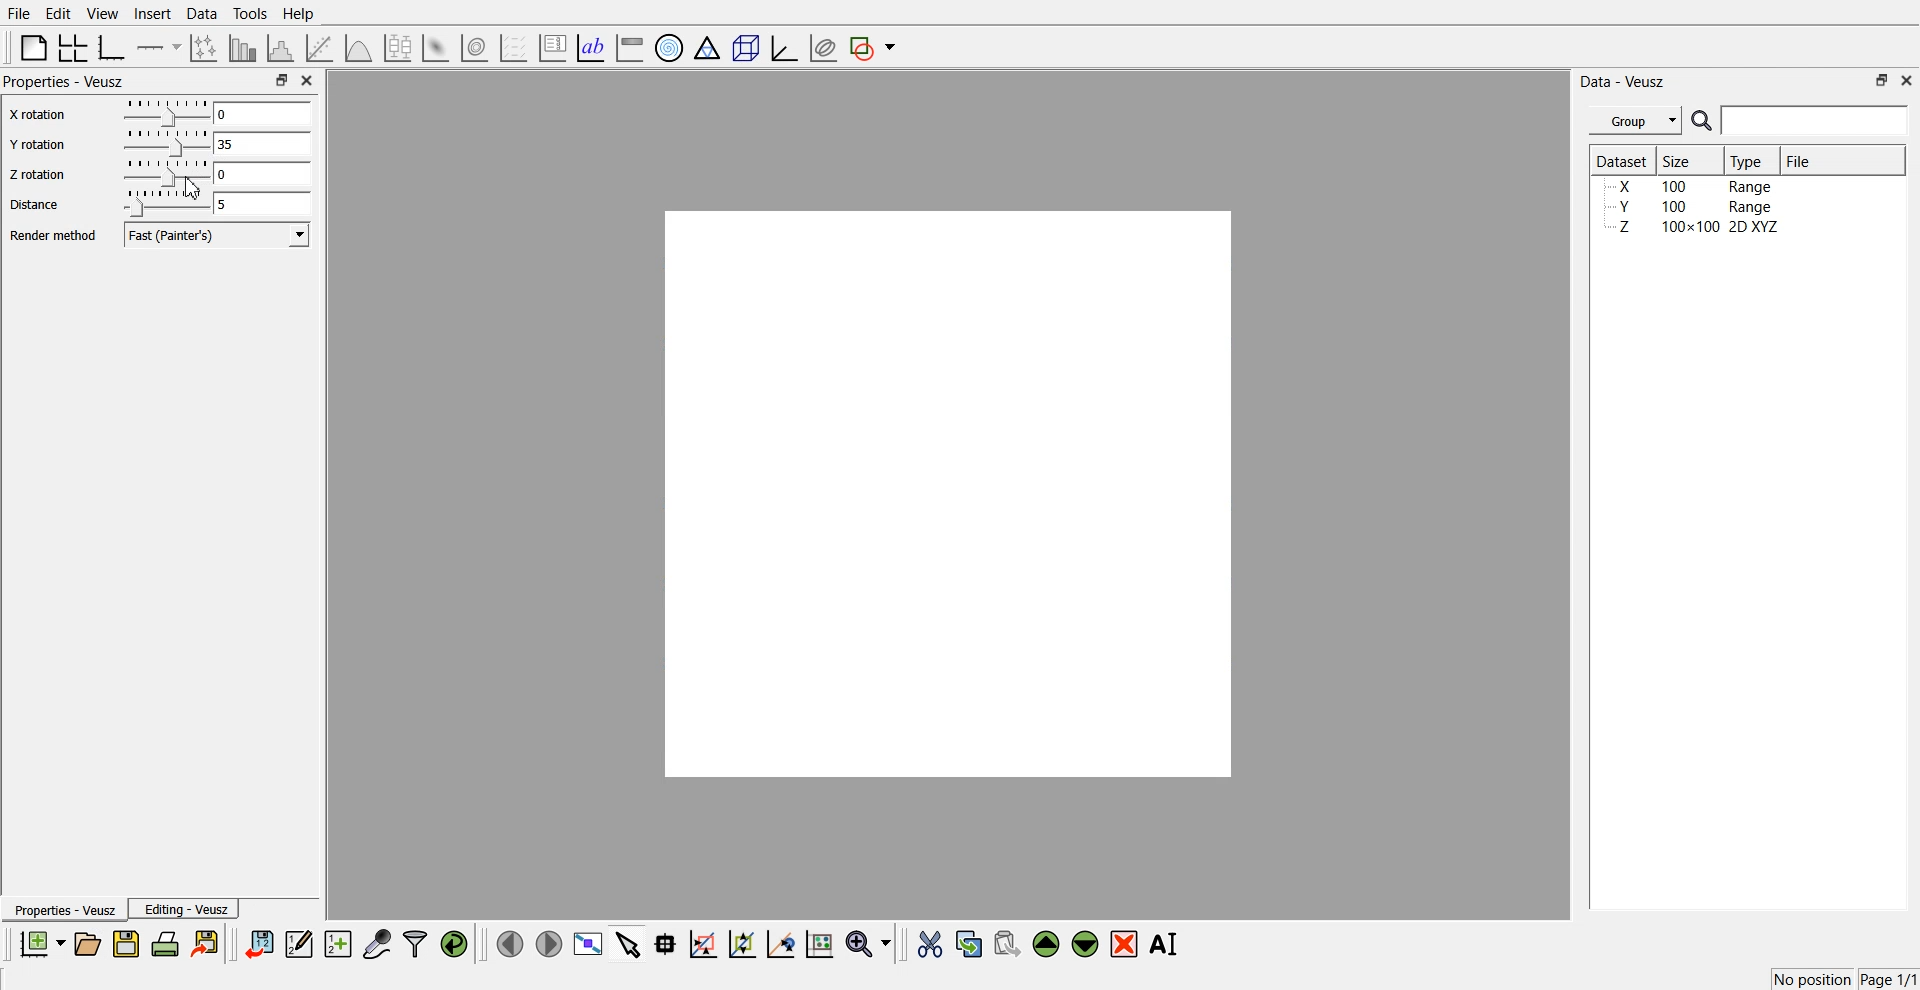 The height and width of the screenshot is (990, 1920). Describe the element at coordinates (1636, 121) in the screenshot. I see `Group` at that location.